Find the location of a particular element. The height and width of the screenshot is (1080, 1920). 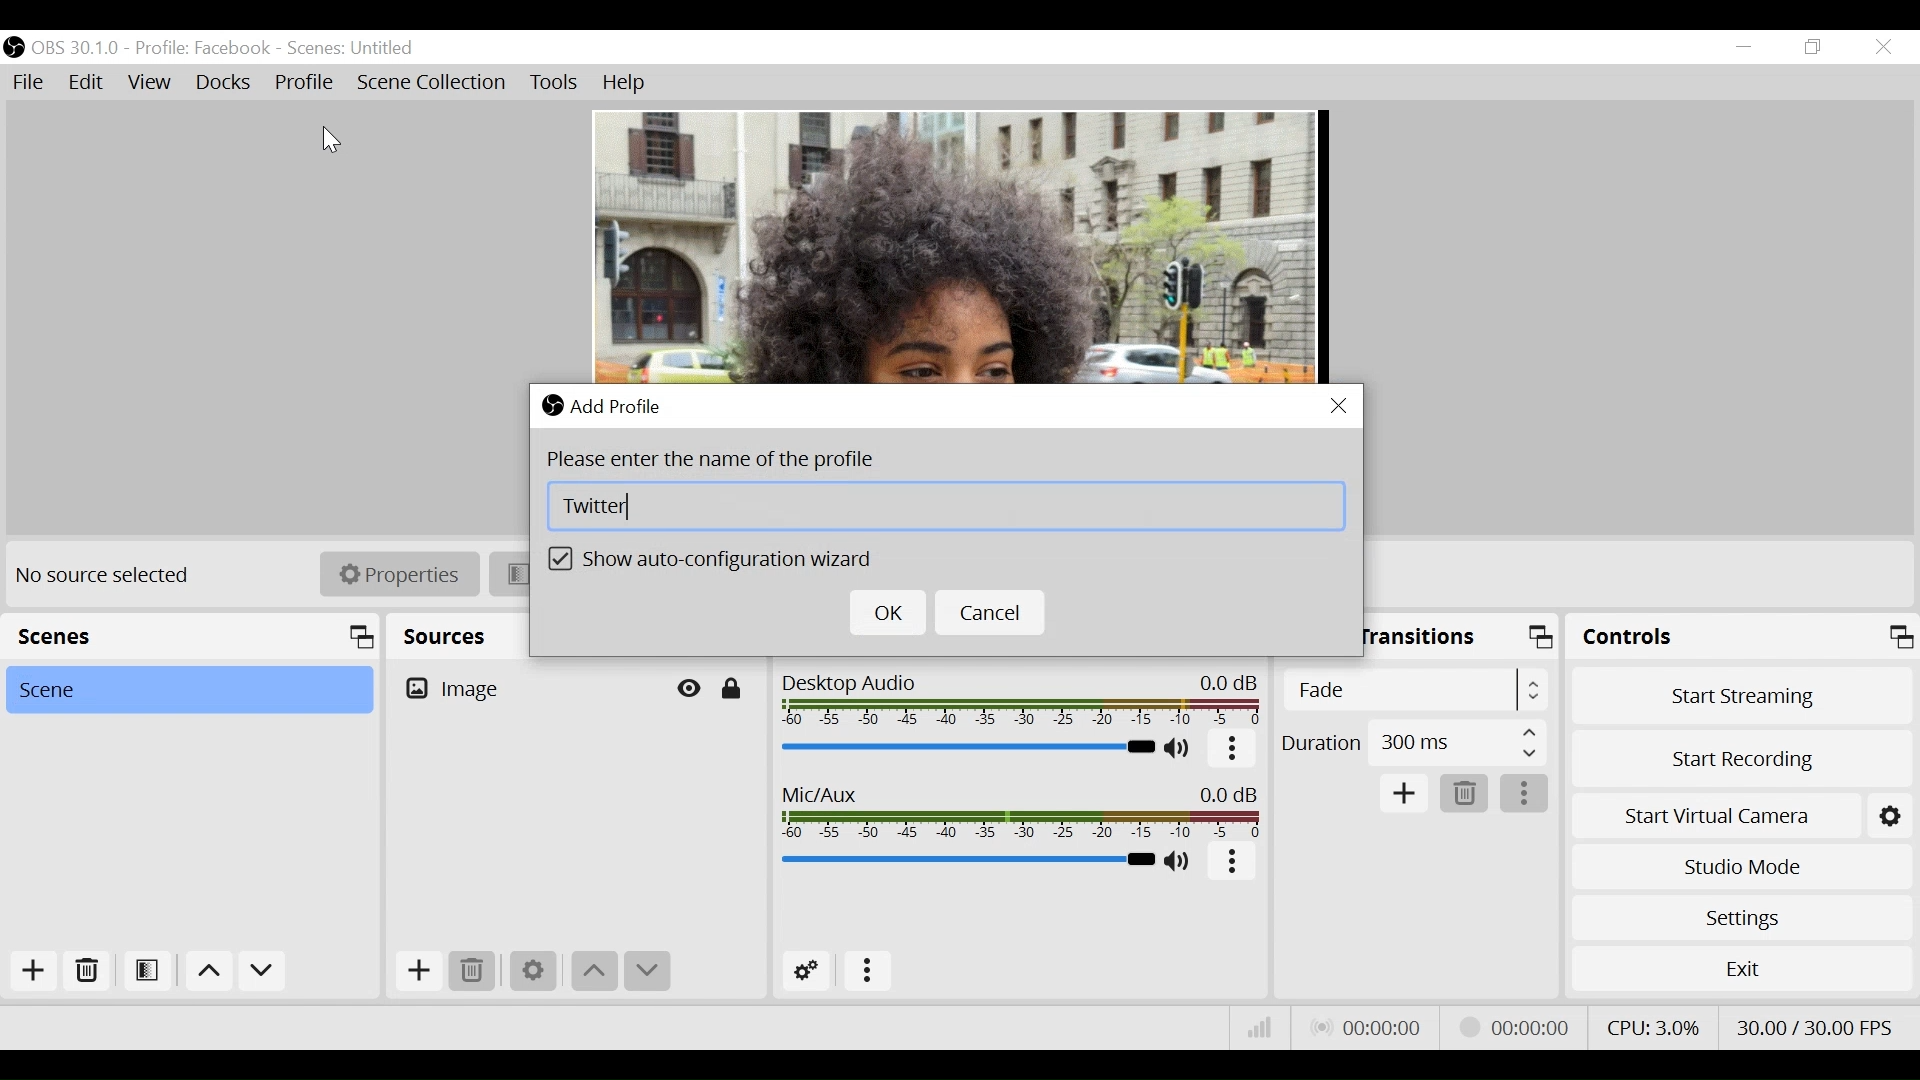

Settings  is located at coordinates (1741, 918).